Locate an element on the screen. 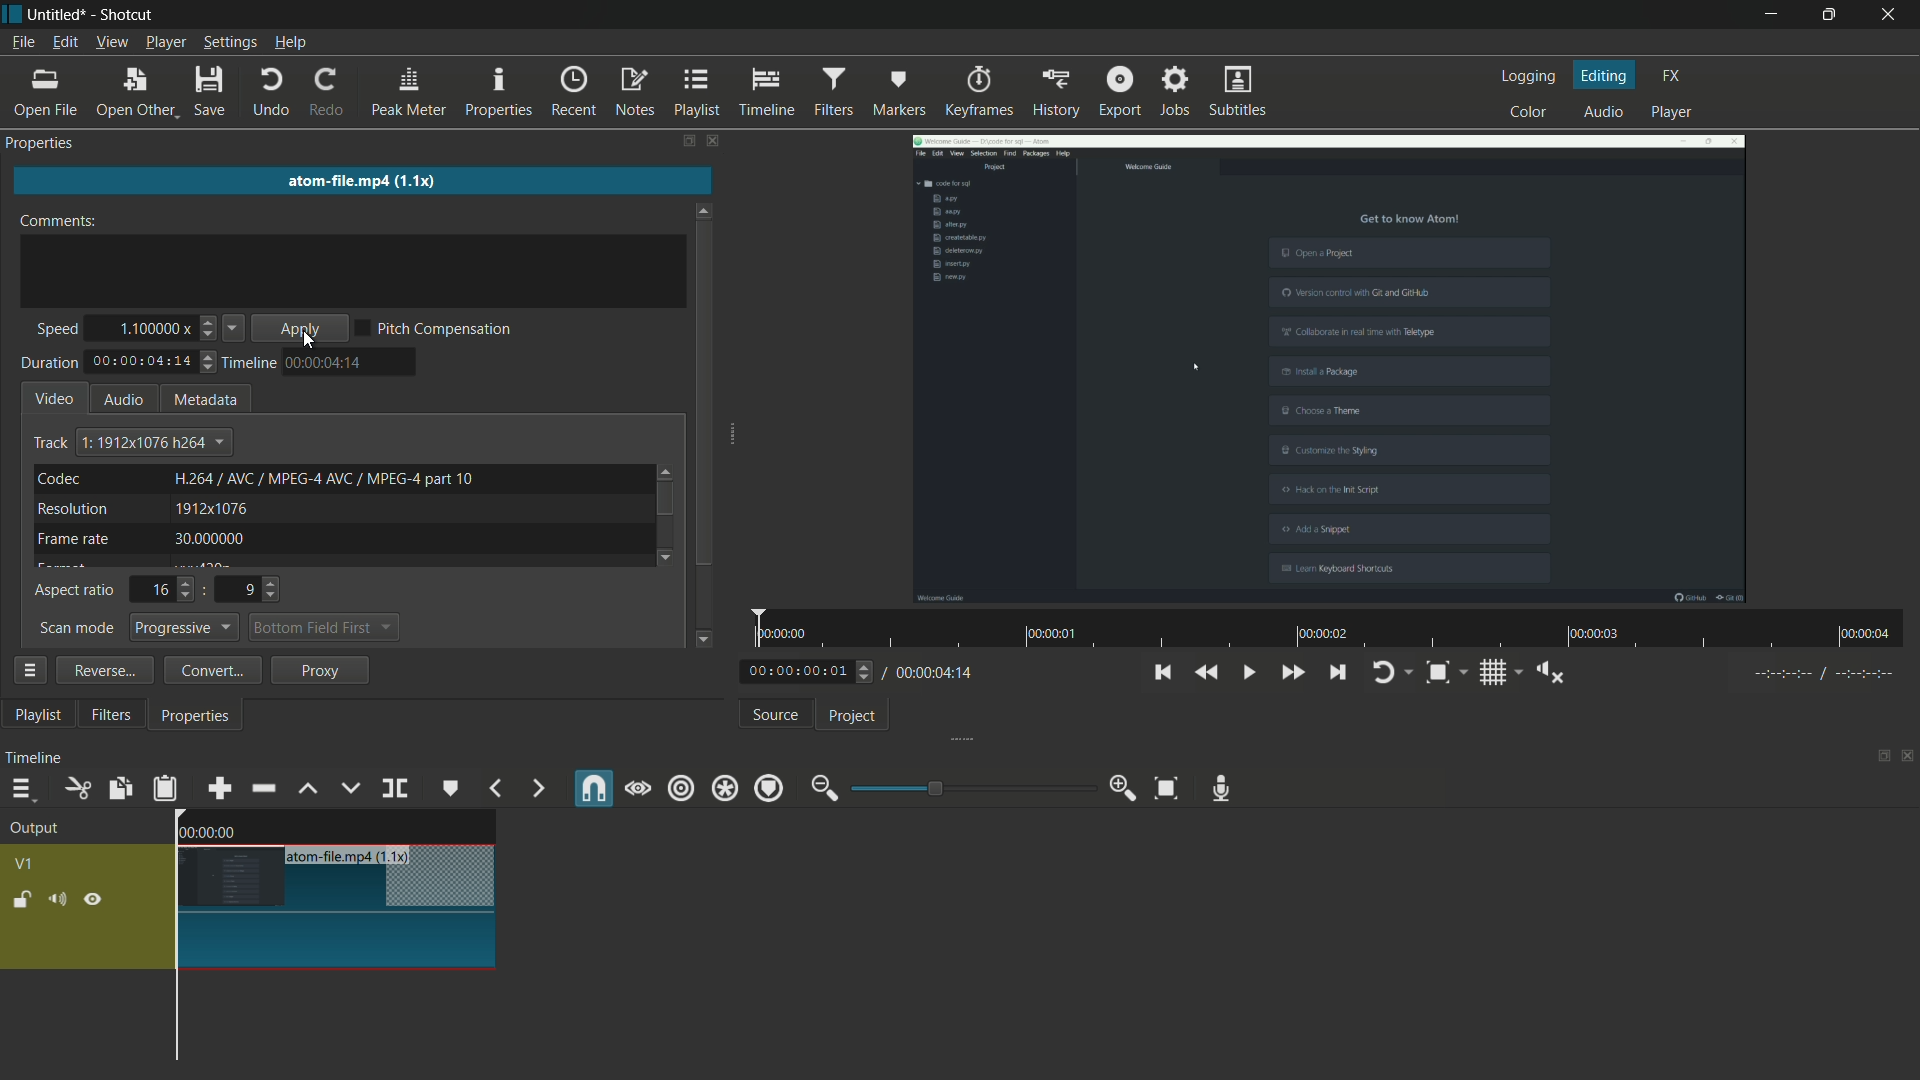  go down is located at coordinates (670, 555).